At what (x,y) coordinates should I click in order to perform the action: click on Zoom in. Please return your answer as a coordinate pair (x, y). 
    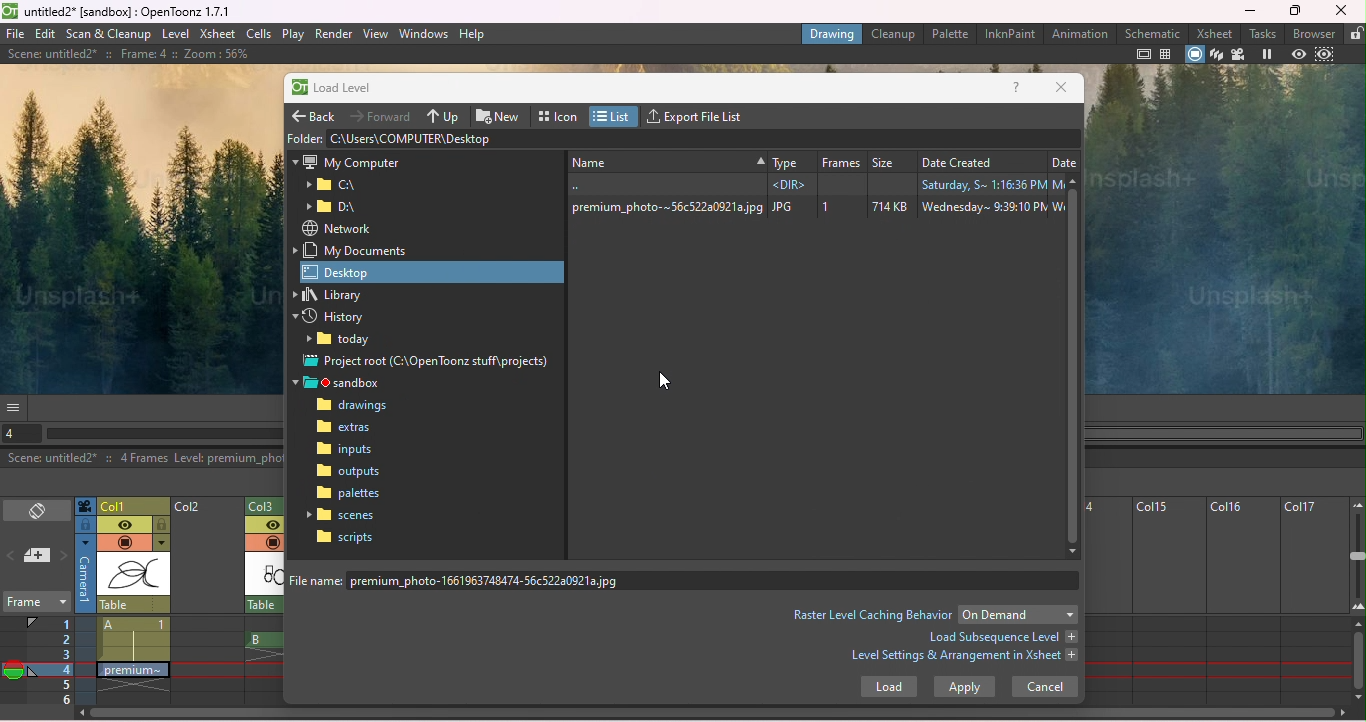
    Looking at the image, I should click on (1357, 610).